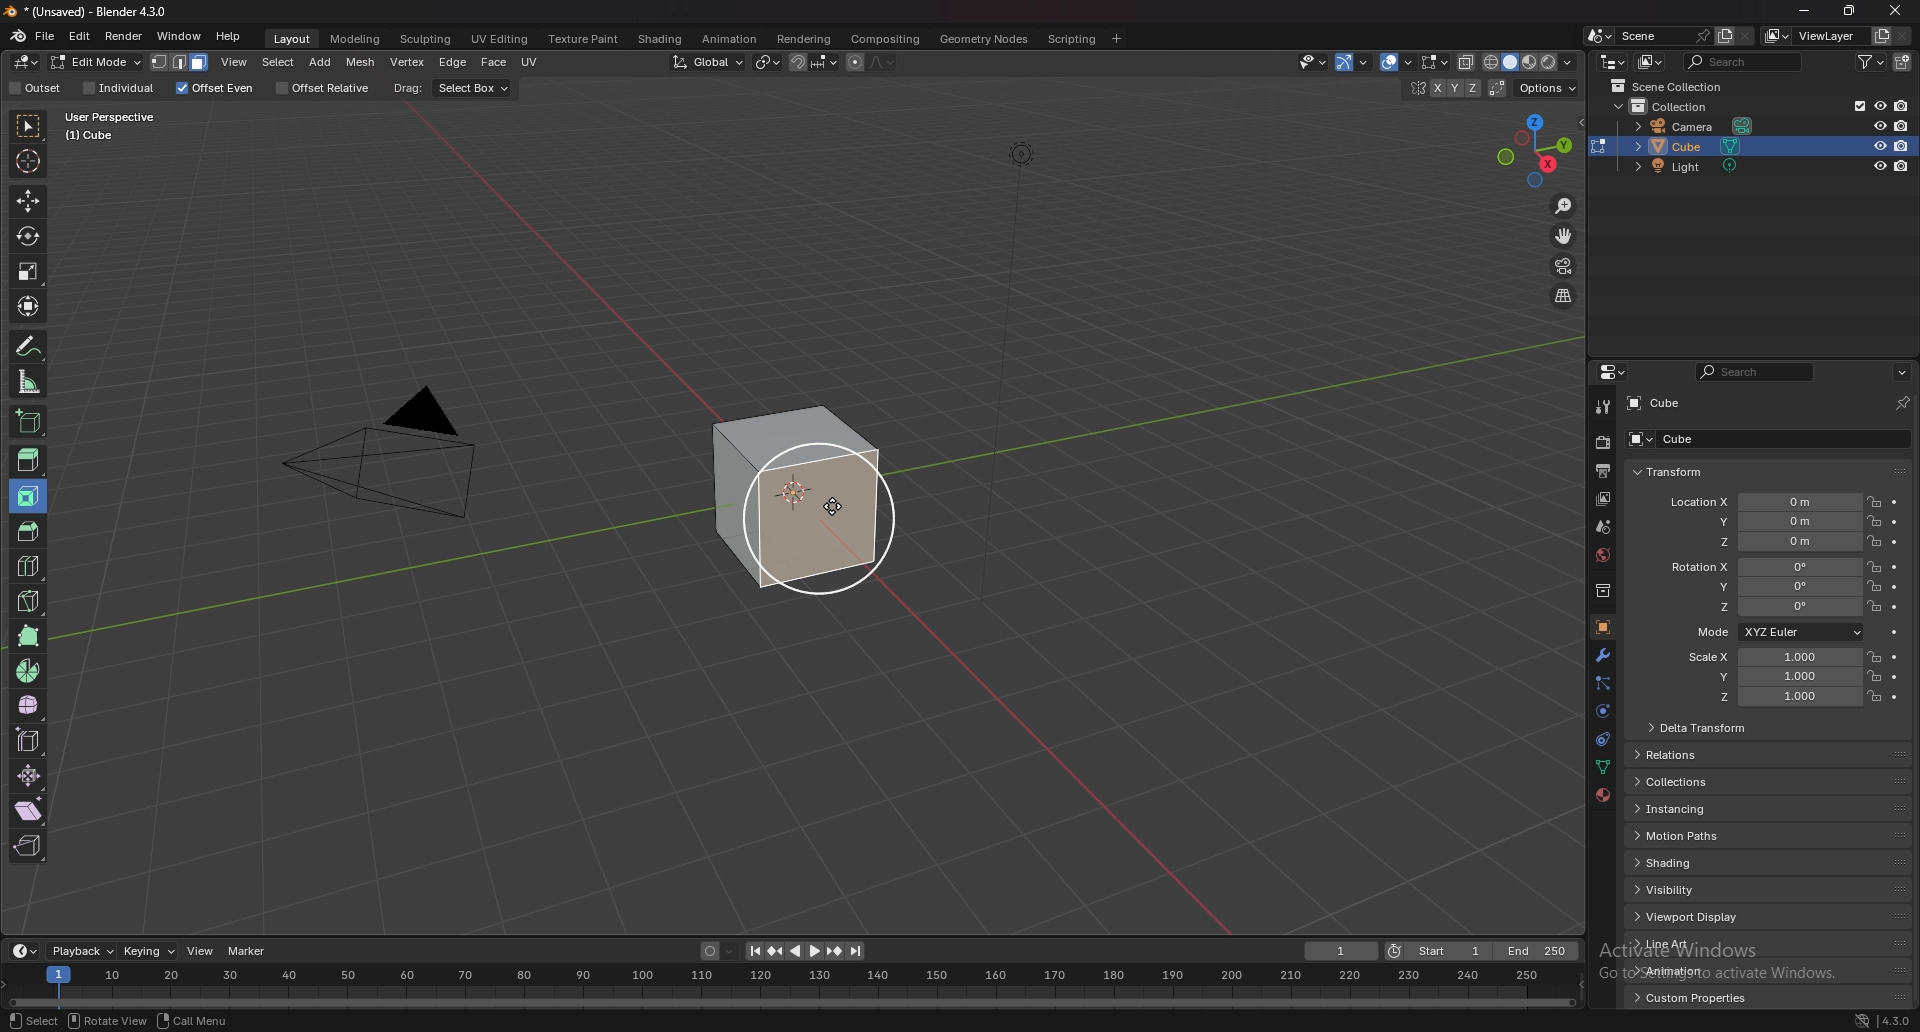 This screenshot has height=1032, width=1920. Describe the element at coordinates (1879, 166) in the screenshot. I see `hide in viewport` at that location.